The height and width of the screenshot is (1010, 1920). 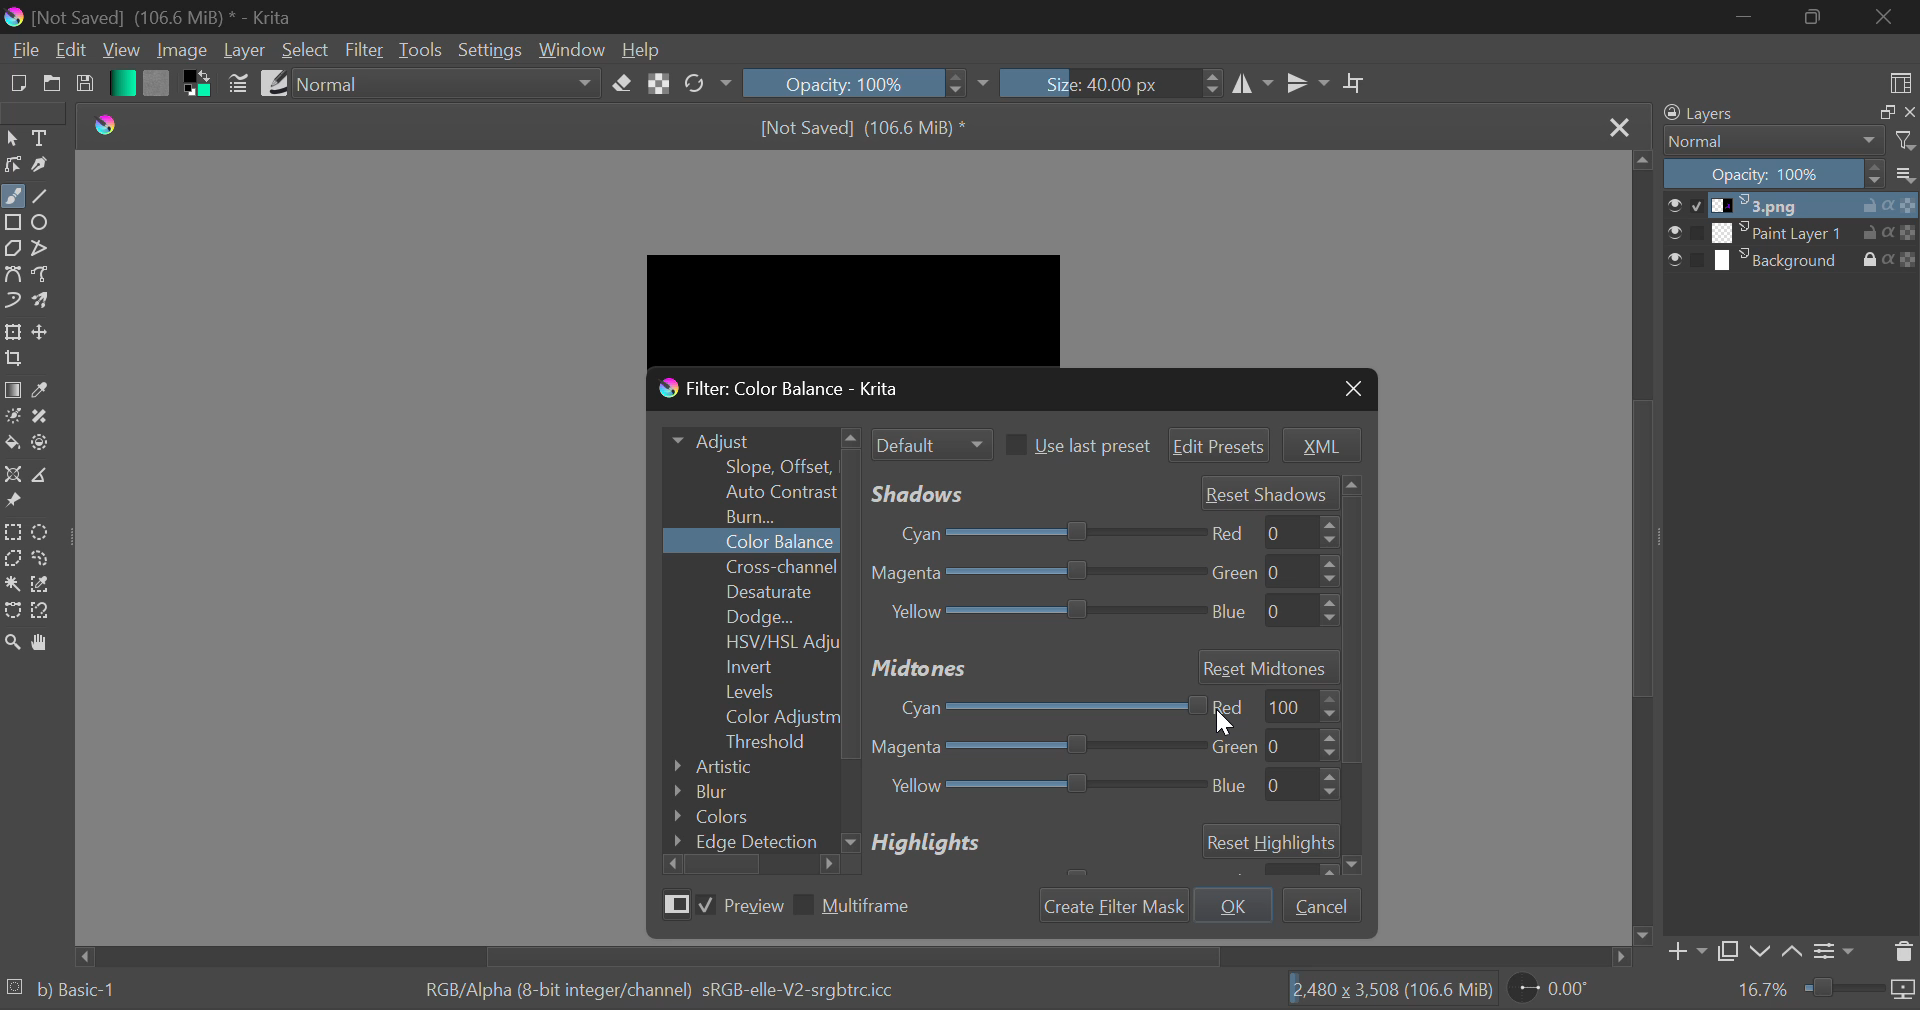 I want to click on Cancel, so click(x=1320, y=903).